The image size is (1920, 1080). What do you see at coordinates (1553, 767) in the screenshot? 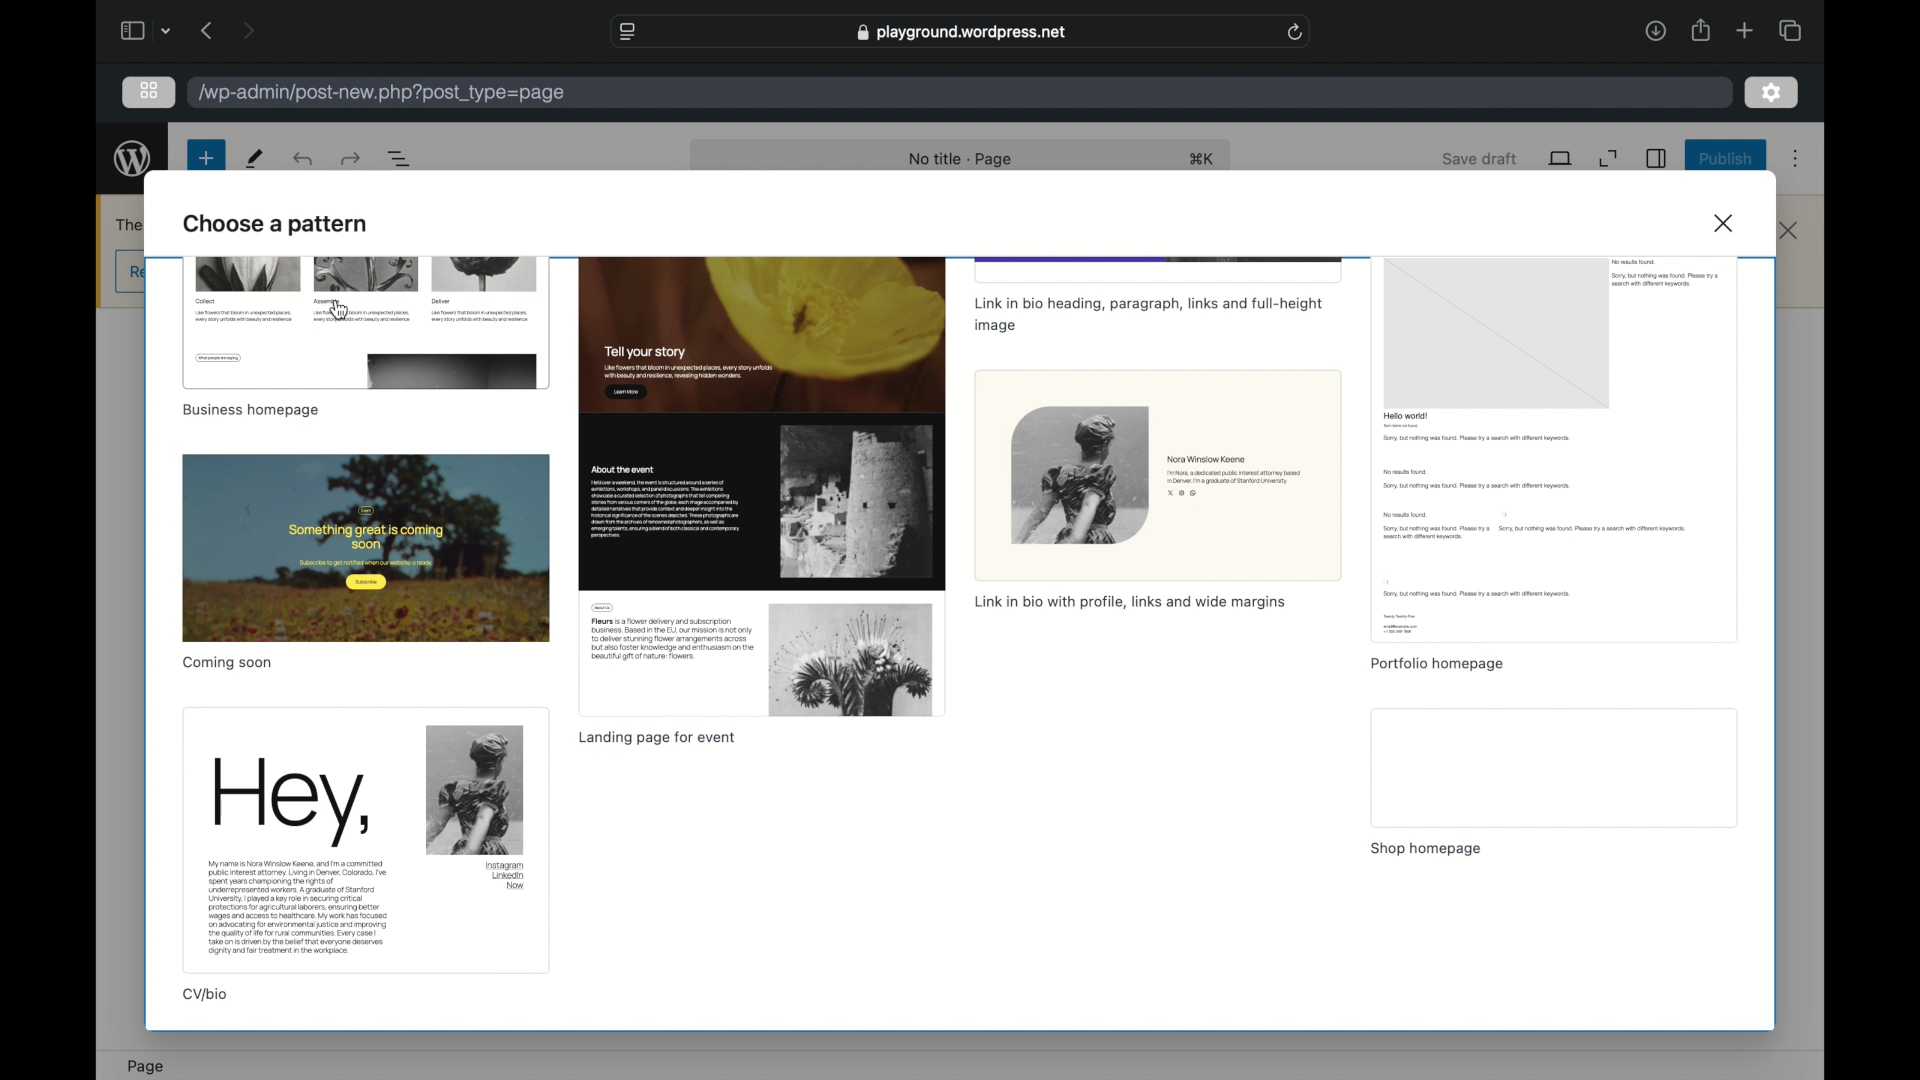
I see `preview` at bounding box center [1553, 767].